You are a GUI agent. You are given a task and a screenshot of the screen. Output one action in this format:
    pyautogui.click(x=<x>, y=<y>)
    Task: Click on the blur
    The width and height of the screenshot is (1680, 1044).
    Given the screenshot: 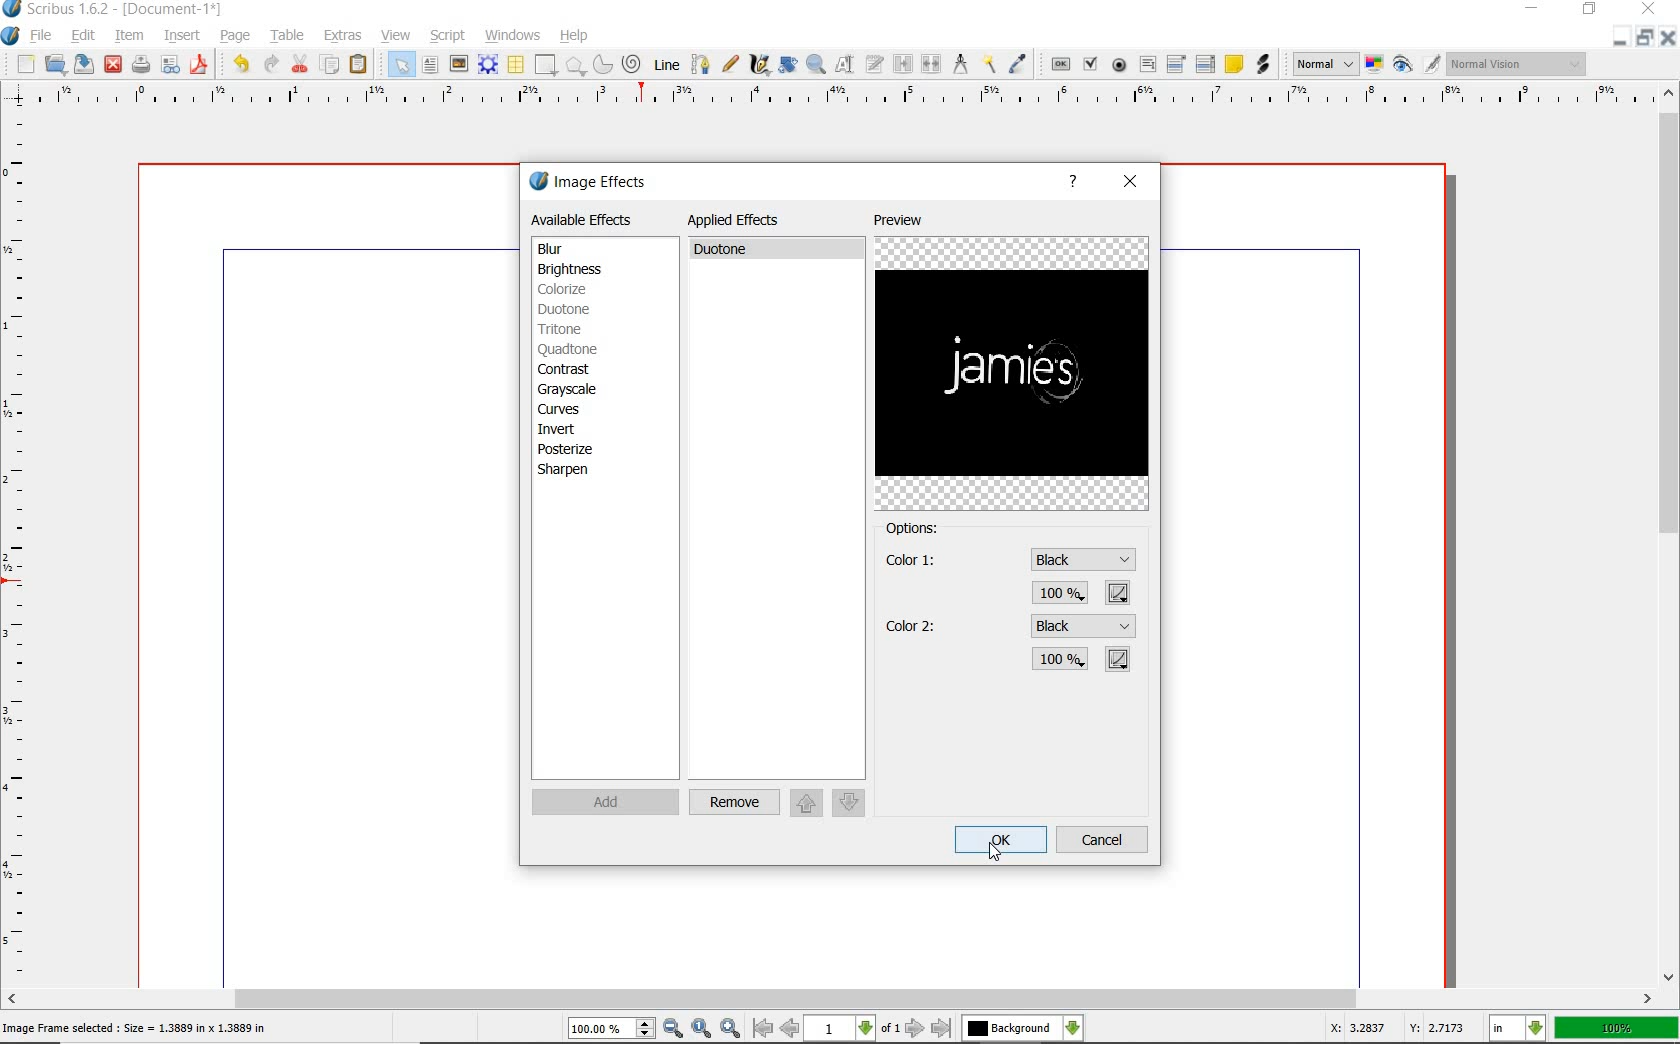 What is the action you would take?
    pyautogui.click(x=551, y=249)
    